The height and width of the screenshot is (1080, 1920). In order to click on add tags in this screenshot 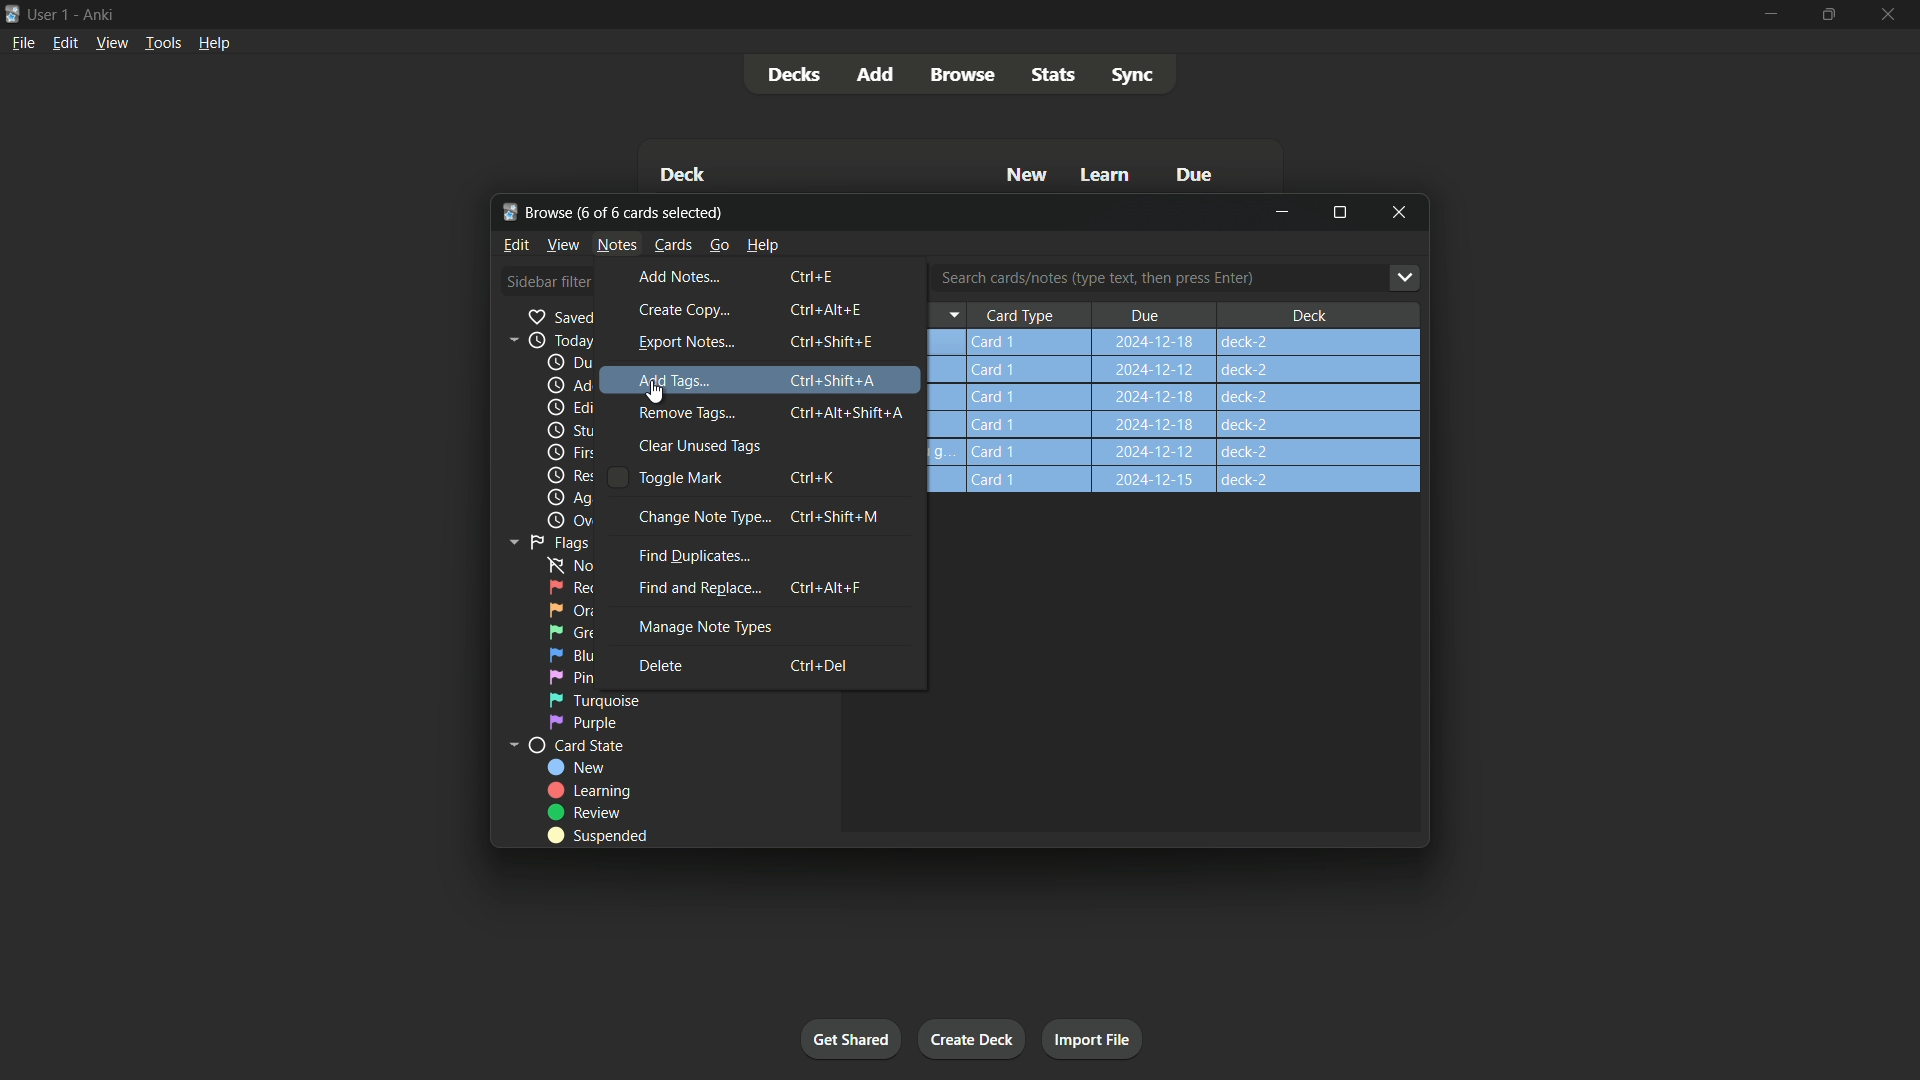, I will do `click(686, 379)`.